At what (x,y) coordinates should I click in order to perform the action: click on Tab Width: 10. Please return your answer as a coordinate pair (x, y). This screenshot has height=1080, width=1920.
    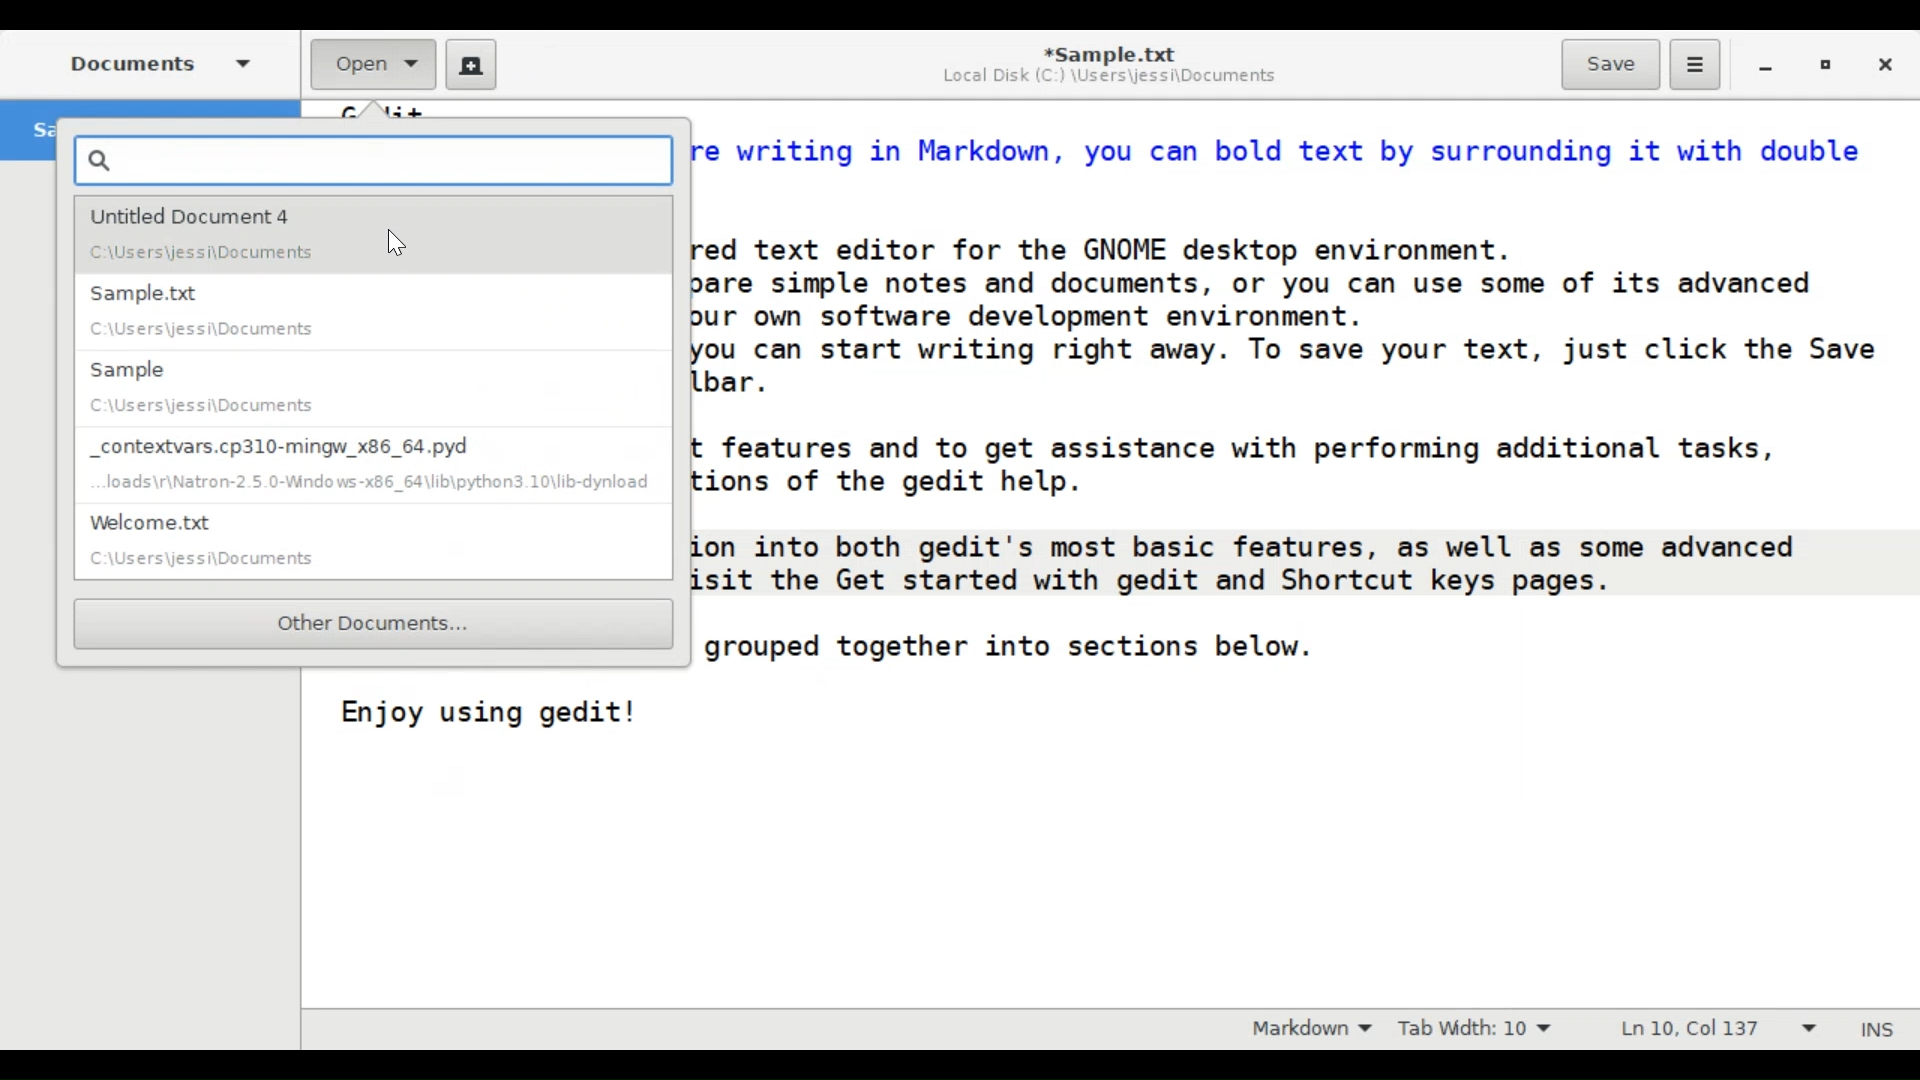
    Looking at the image, I should click on (1474, 1027).